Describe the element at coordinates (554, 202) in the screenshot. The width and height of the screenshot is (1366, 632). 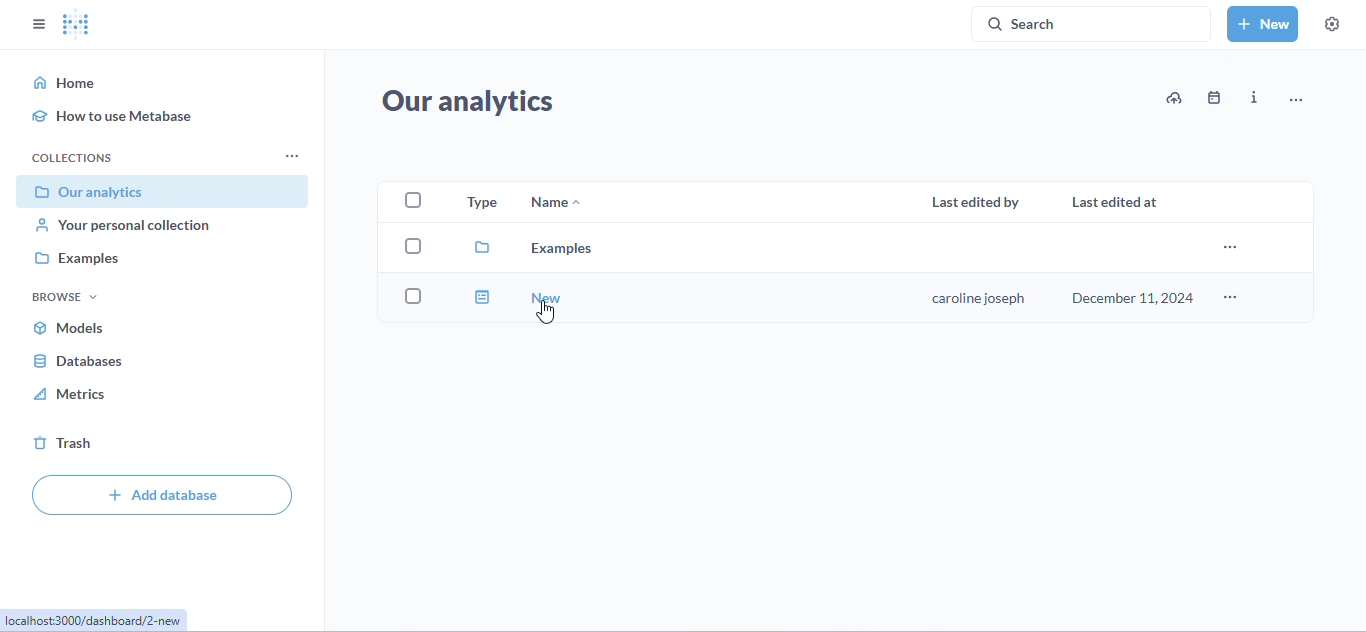
I see `name` at that location.